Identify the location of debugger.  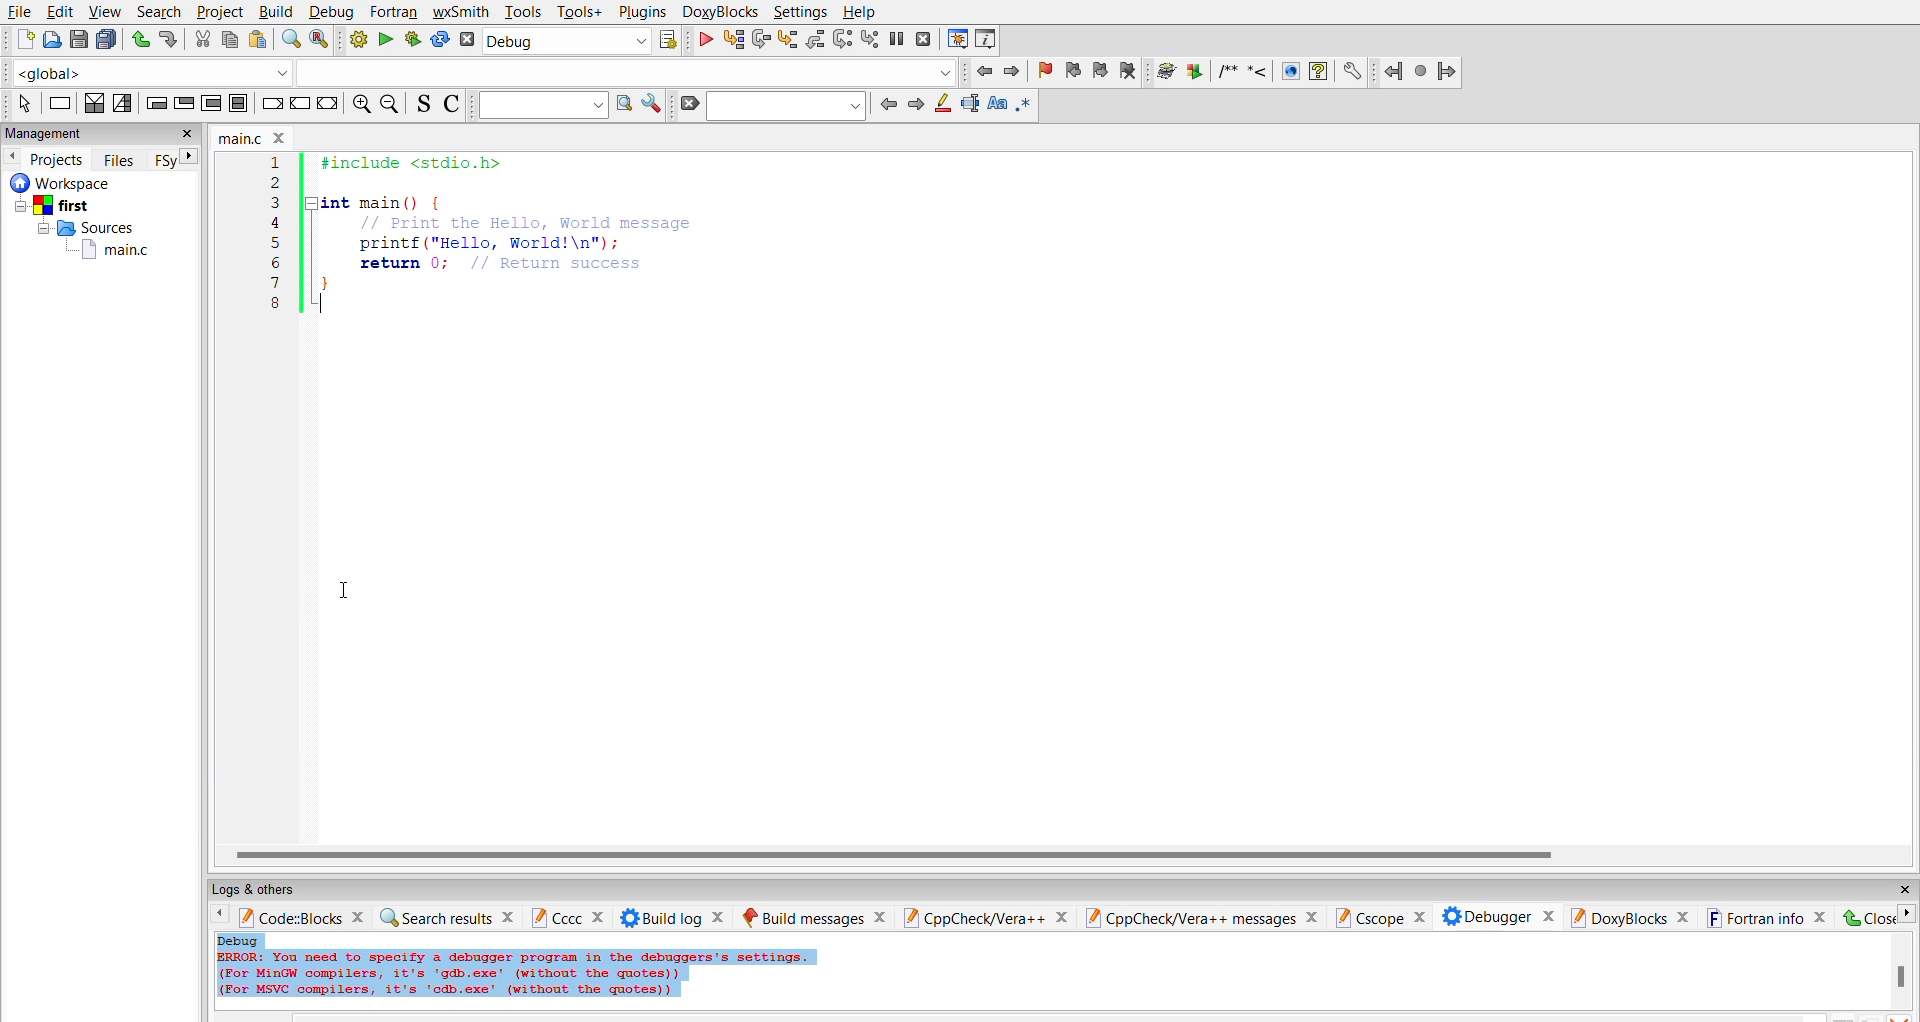
(1494, 914).